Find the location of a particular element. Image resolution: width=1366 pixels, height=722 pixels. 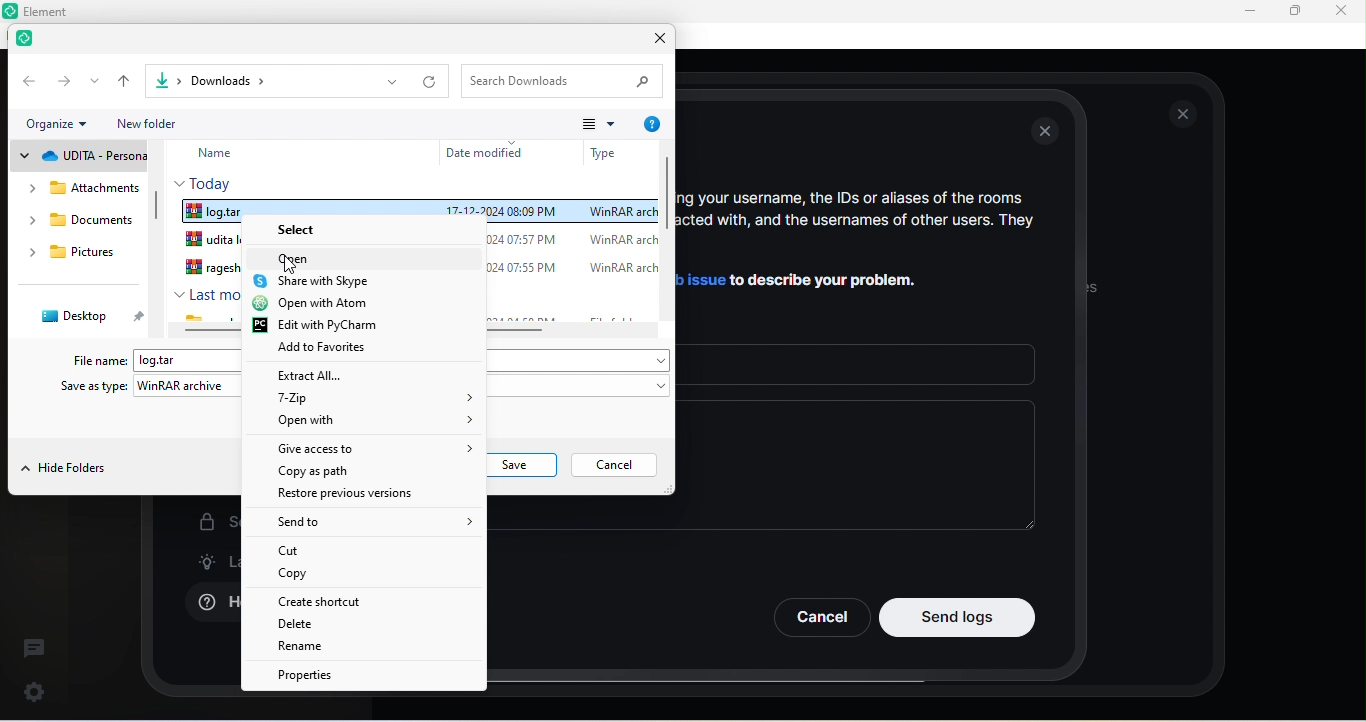

date modified is located at coordinates (490, 152).